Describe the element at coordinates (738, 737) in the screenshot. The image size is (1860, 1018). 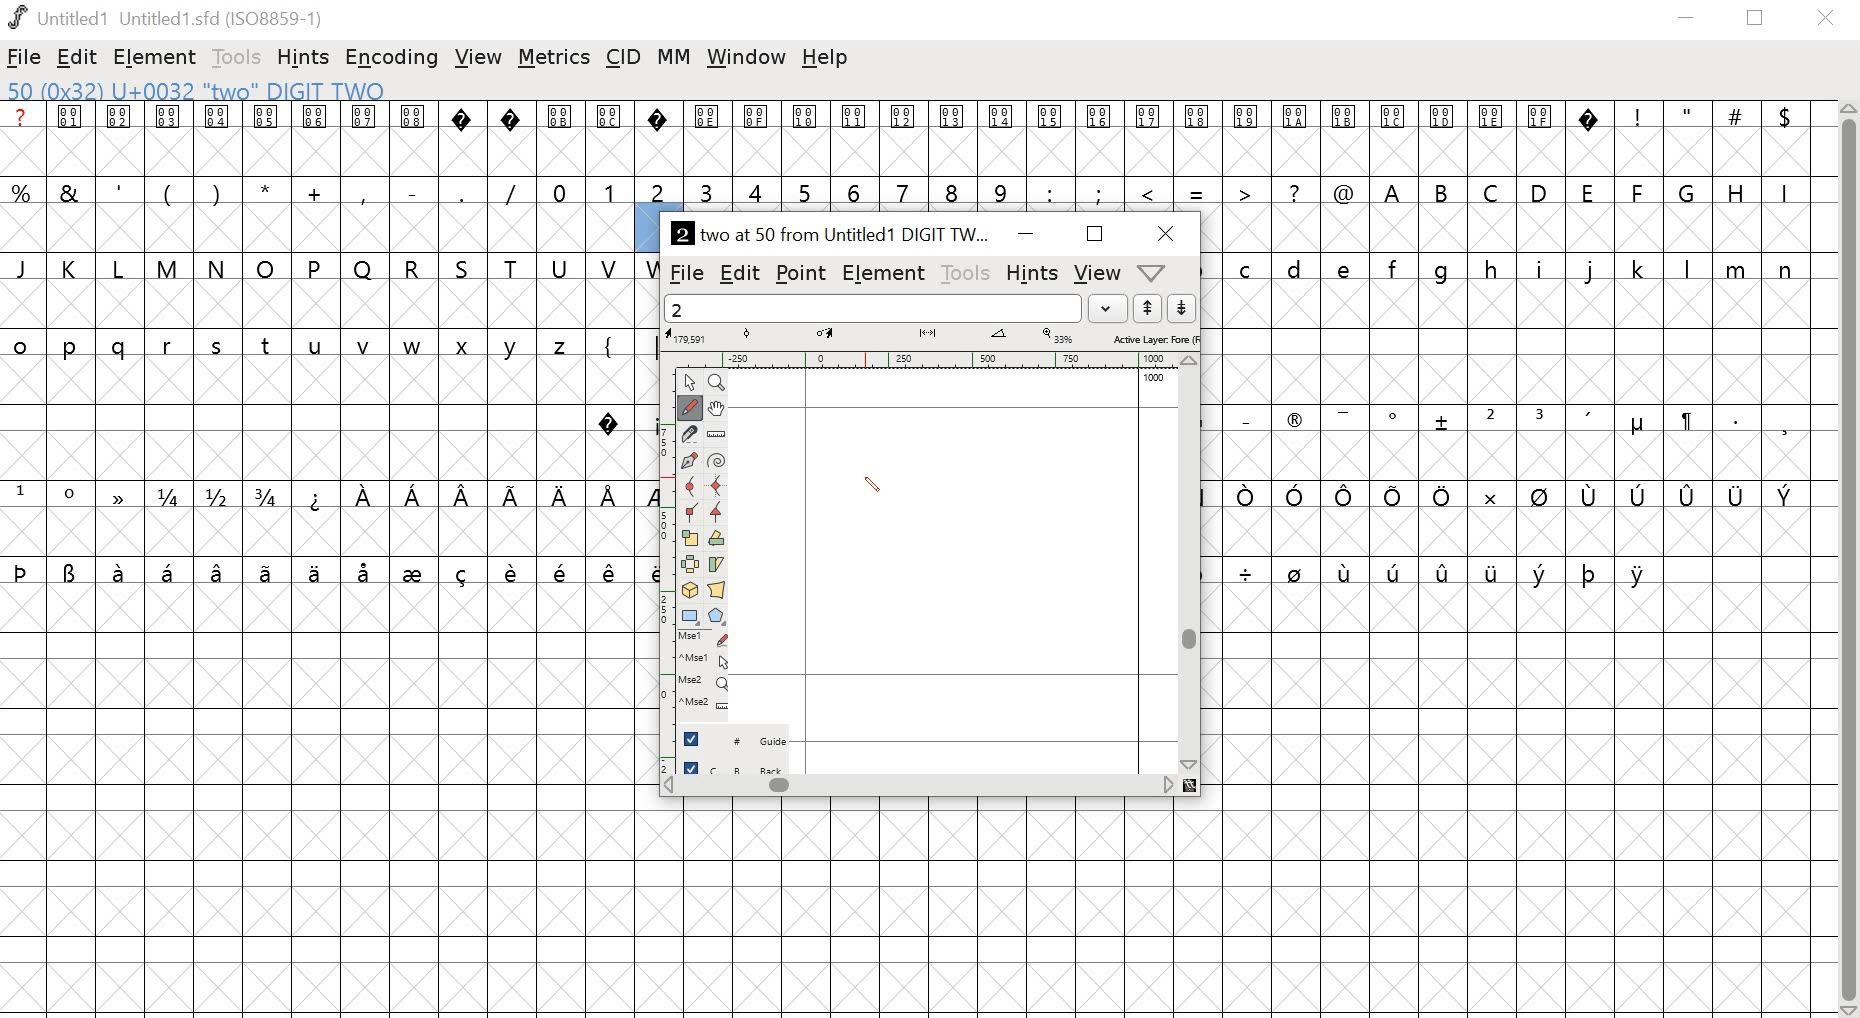
I see `guide` at that location.